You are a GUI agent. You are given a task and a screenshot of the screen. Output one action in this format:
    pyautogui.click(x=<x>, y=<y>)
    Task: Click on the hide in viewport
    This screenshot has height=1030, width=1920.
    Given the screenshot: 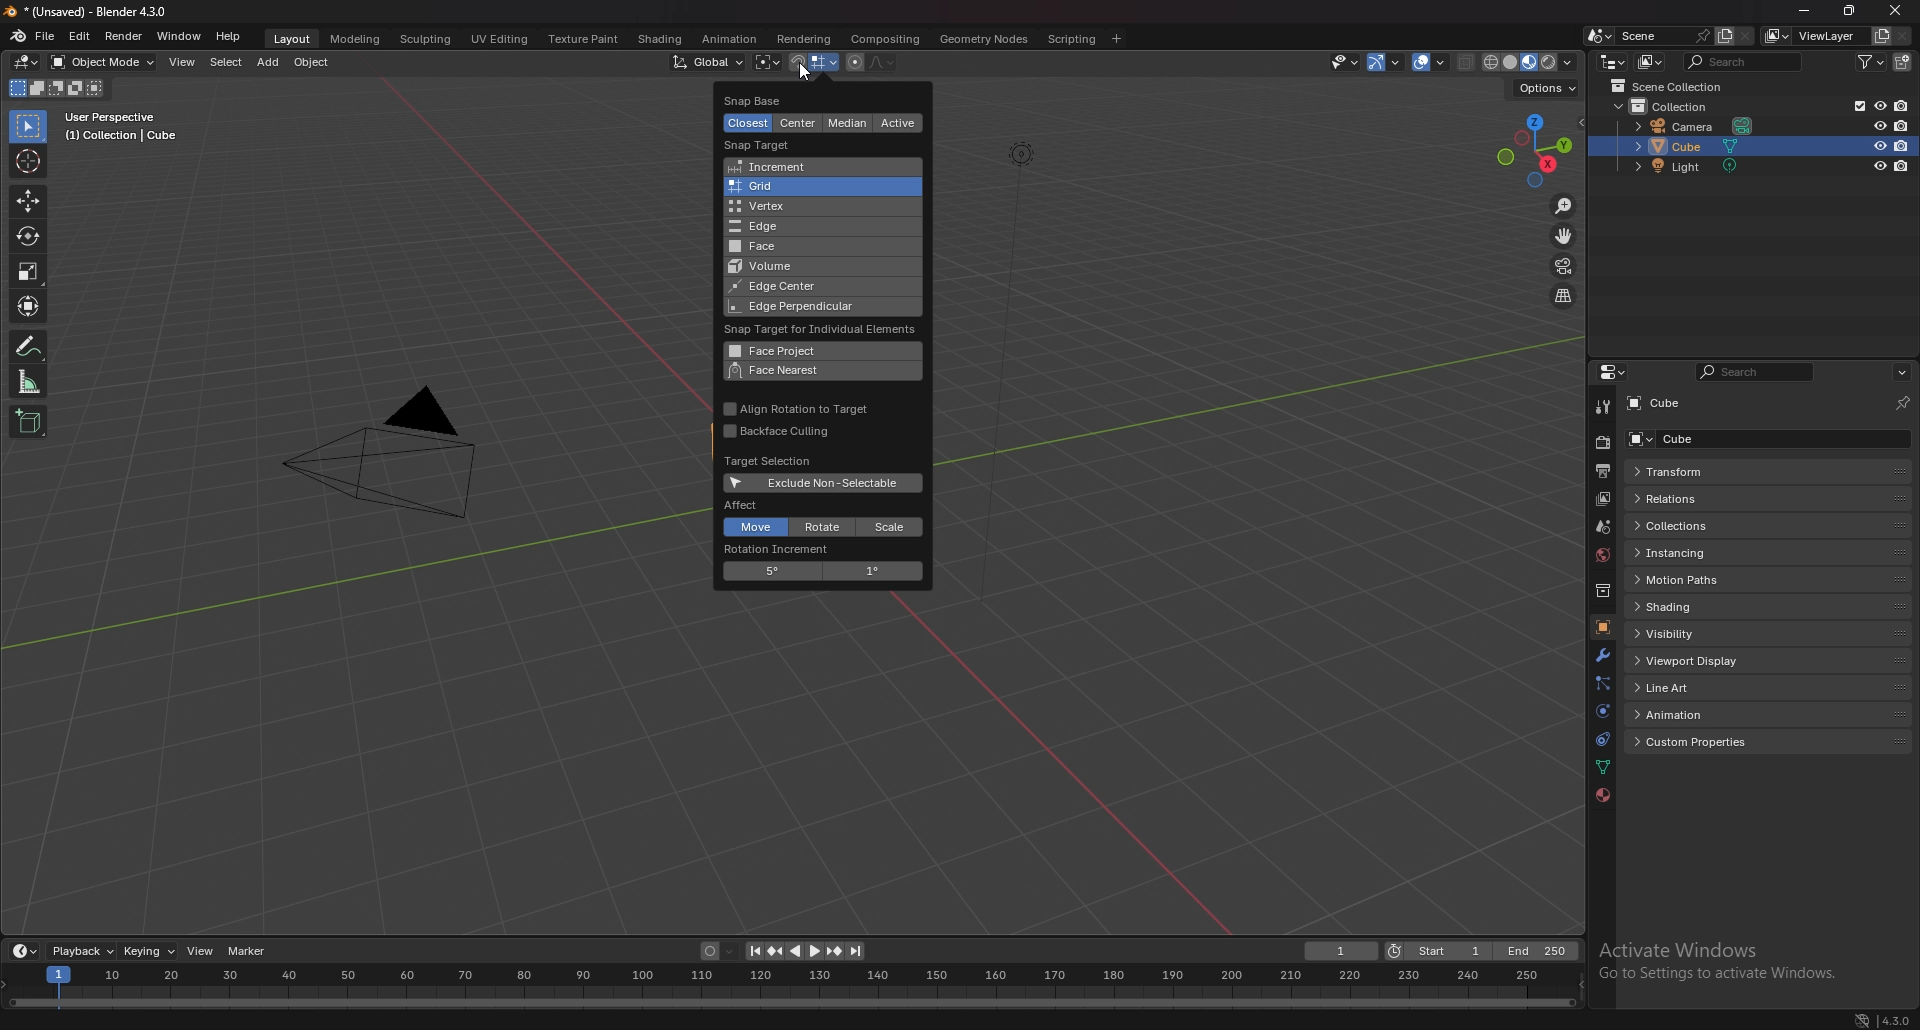 What is the action you would take?
    pyautogui.click(x=1879, y=145)
    